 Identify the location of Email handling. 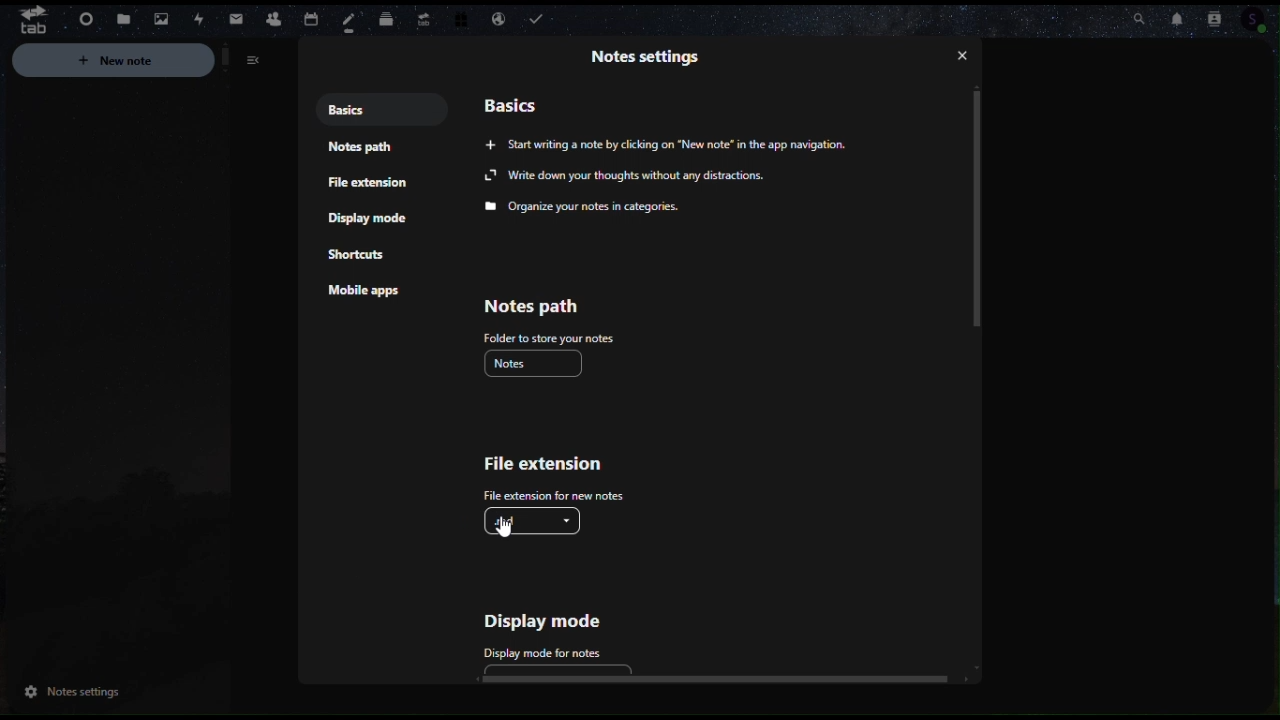
(498, 20).